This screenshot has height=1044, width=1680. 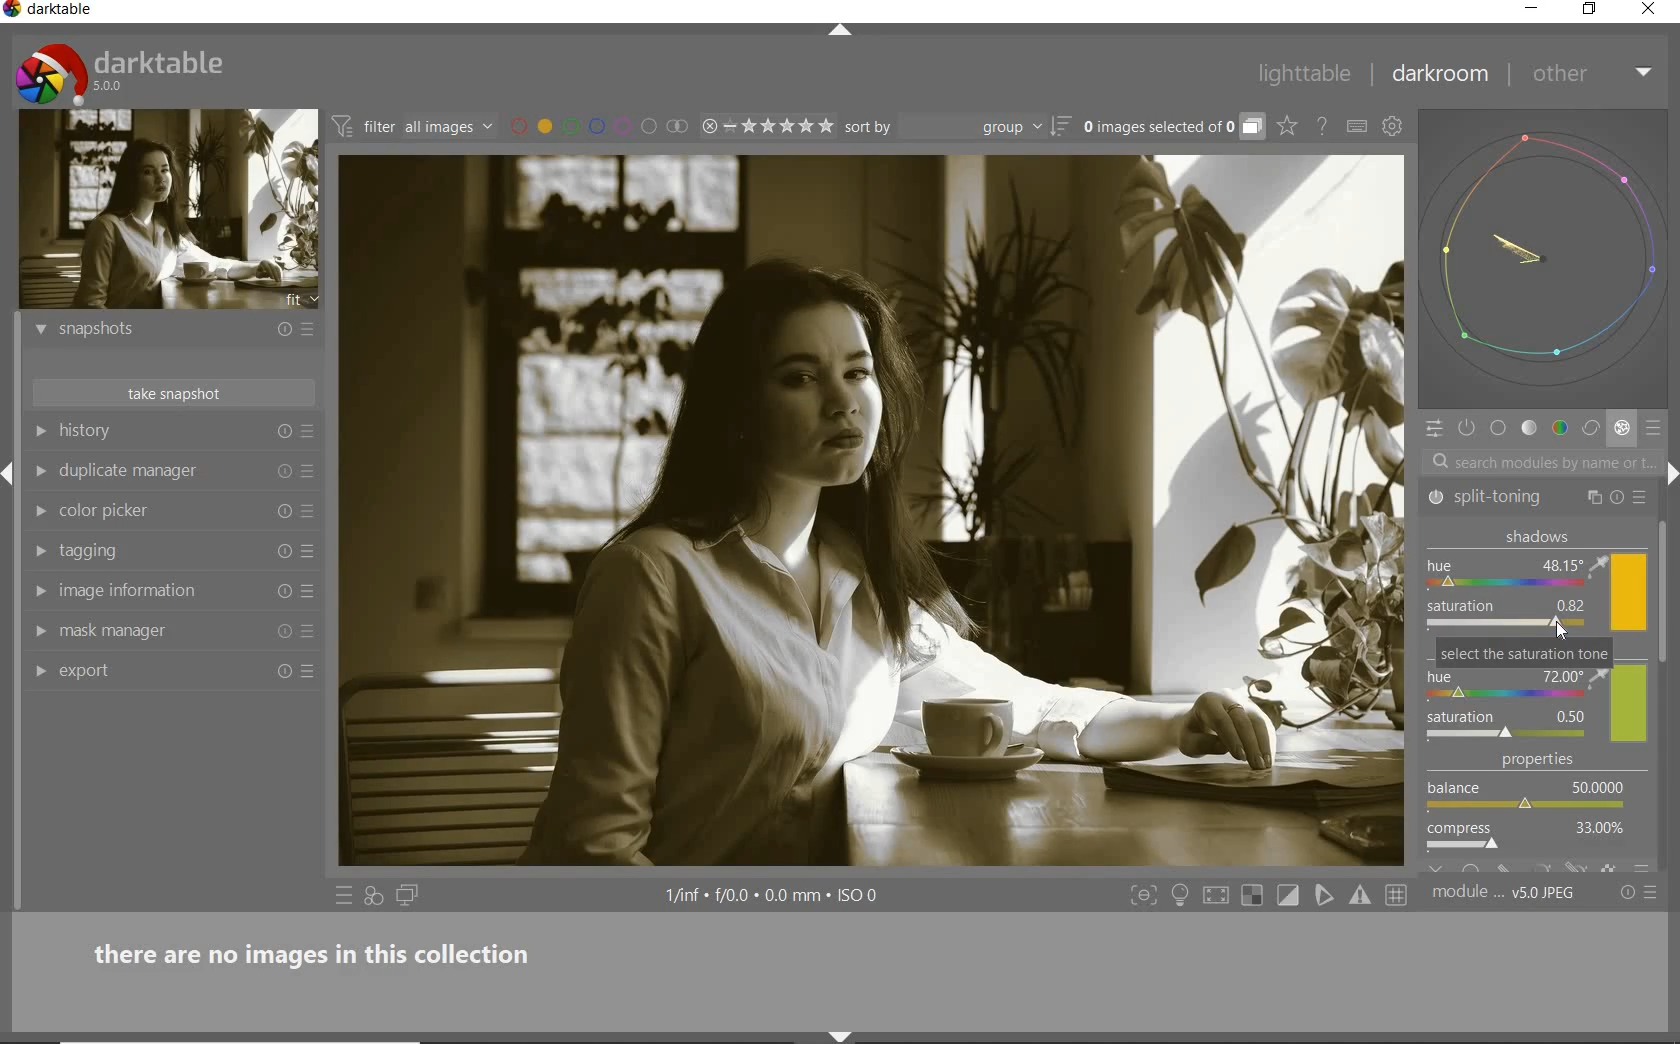 What do you see at coordinates (375, 897) in the screenshot?
I see `quick access for applying any of your styles` at bounding box center [375, 897].